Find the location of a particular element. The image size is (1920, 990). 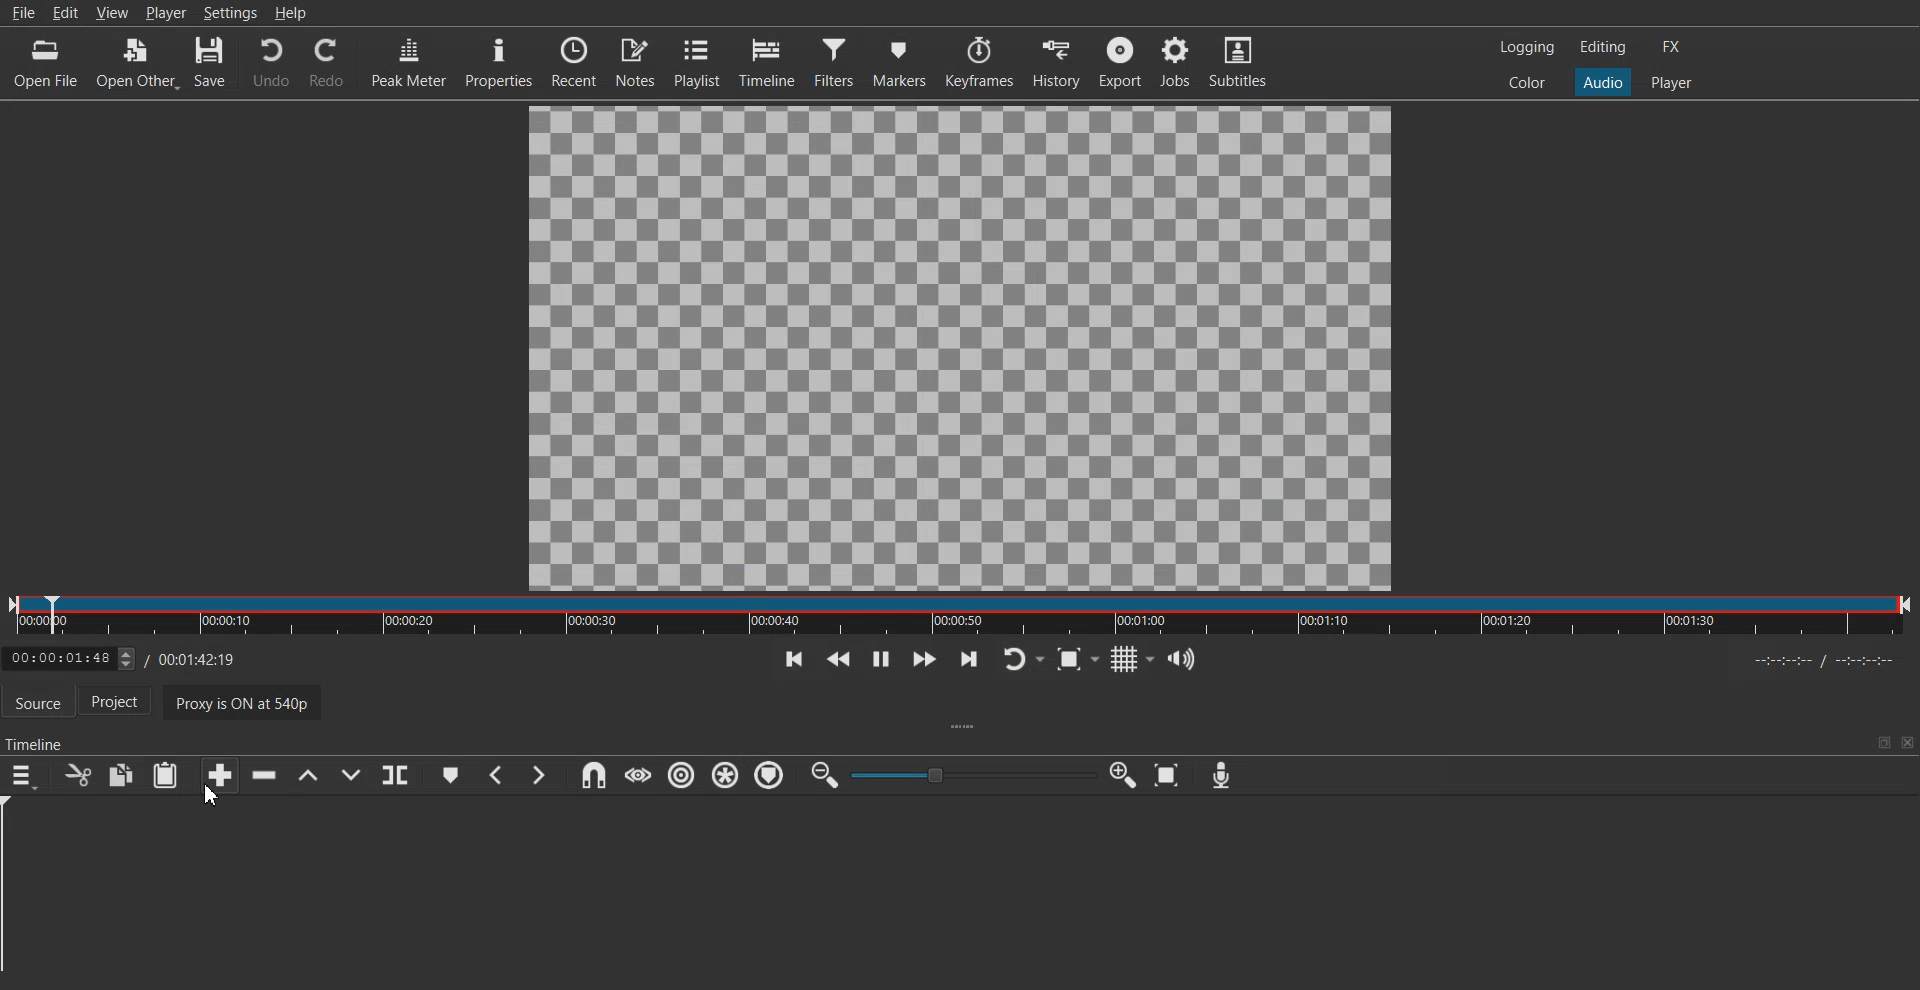

Open File is located at coordinates (47, 61).